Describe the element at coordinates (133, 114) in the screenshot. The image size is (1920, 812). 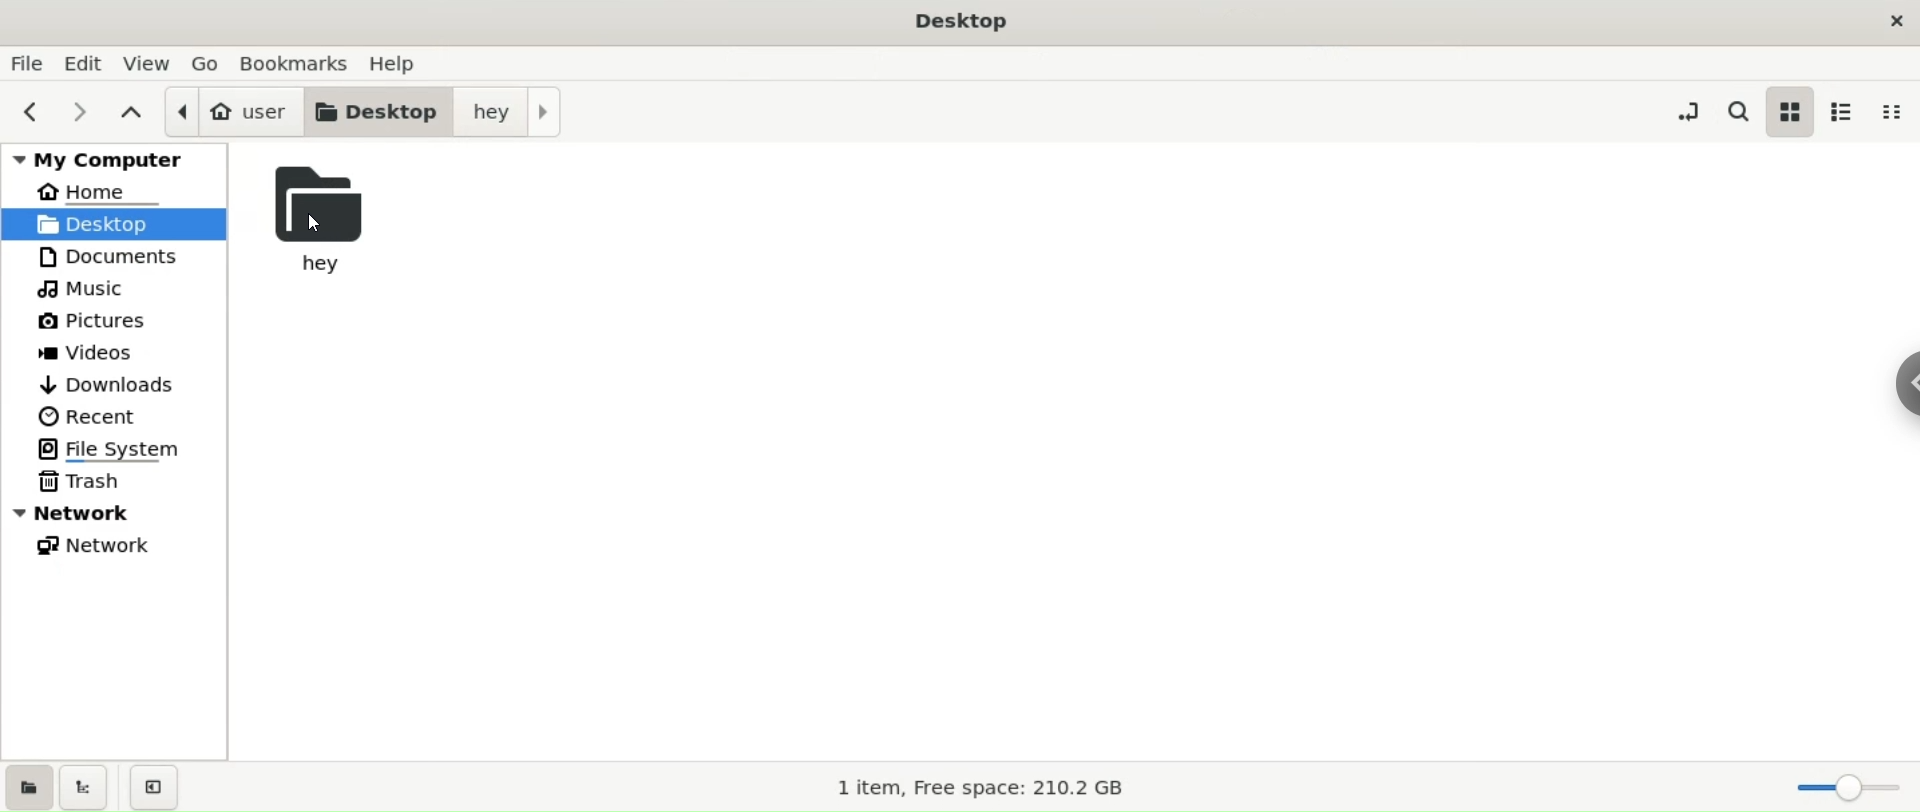
I see `parent folders` at that location.